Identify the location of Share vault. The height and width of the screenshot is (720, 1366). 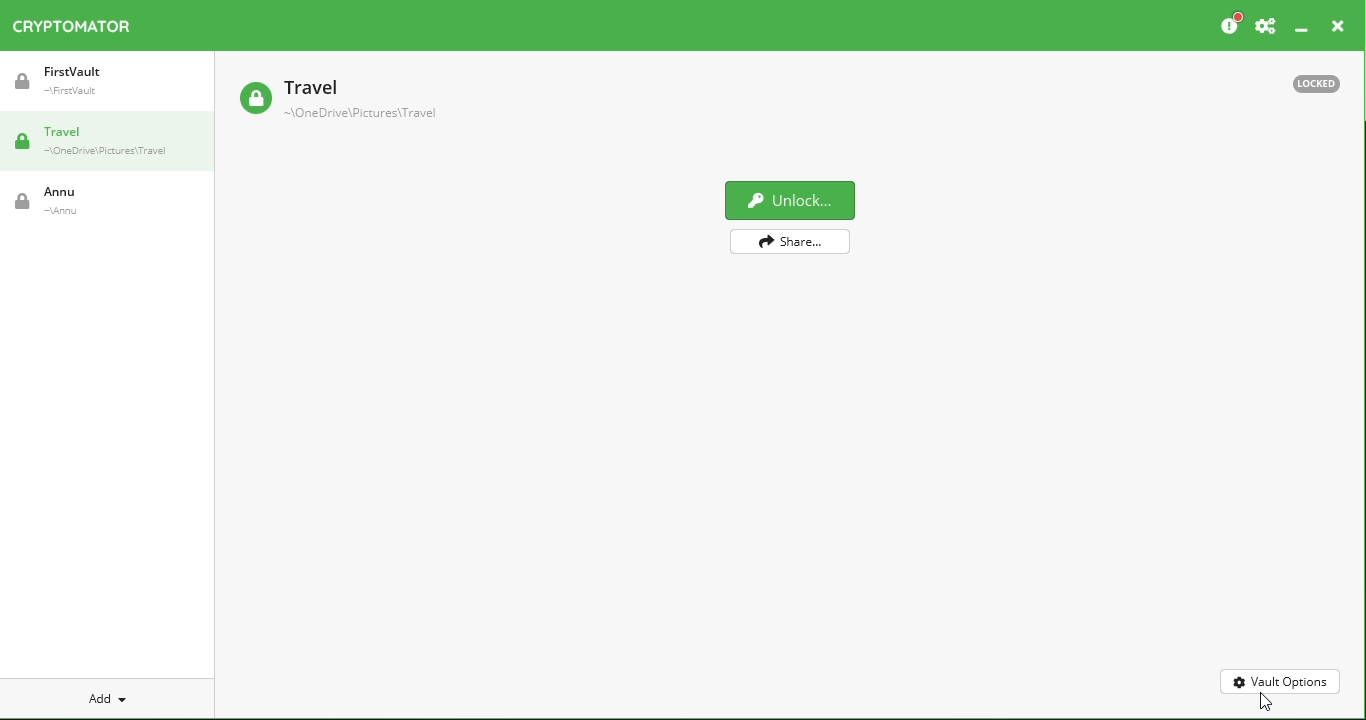
(791, 244).